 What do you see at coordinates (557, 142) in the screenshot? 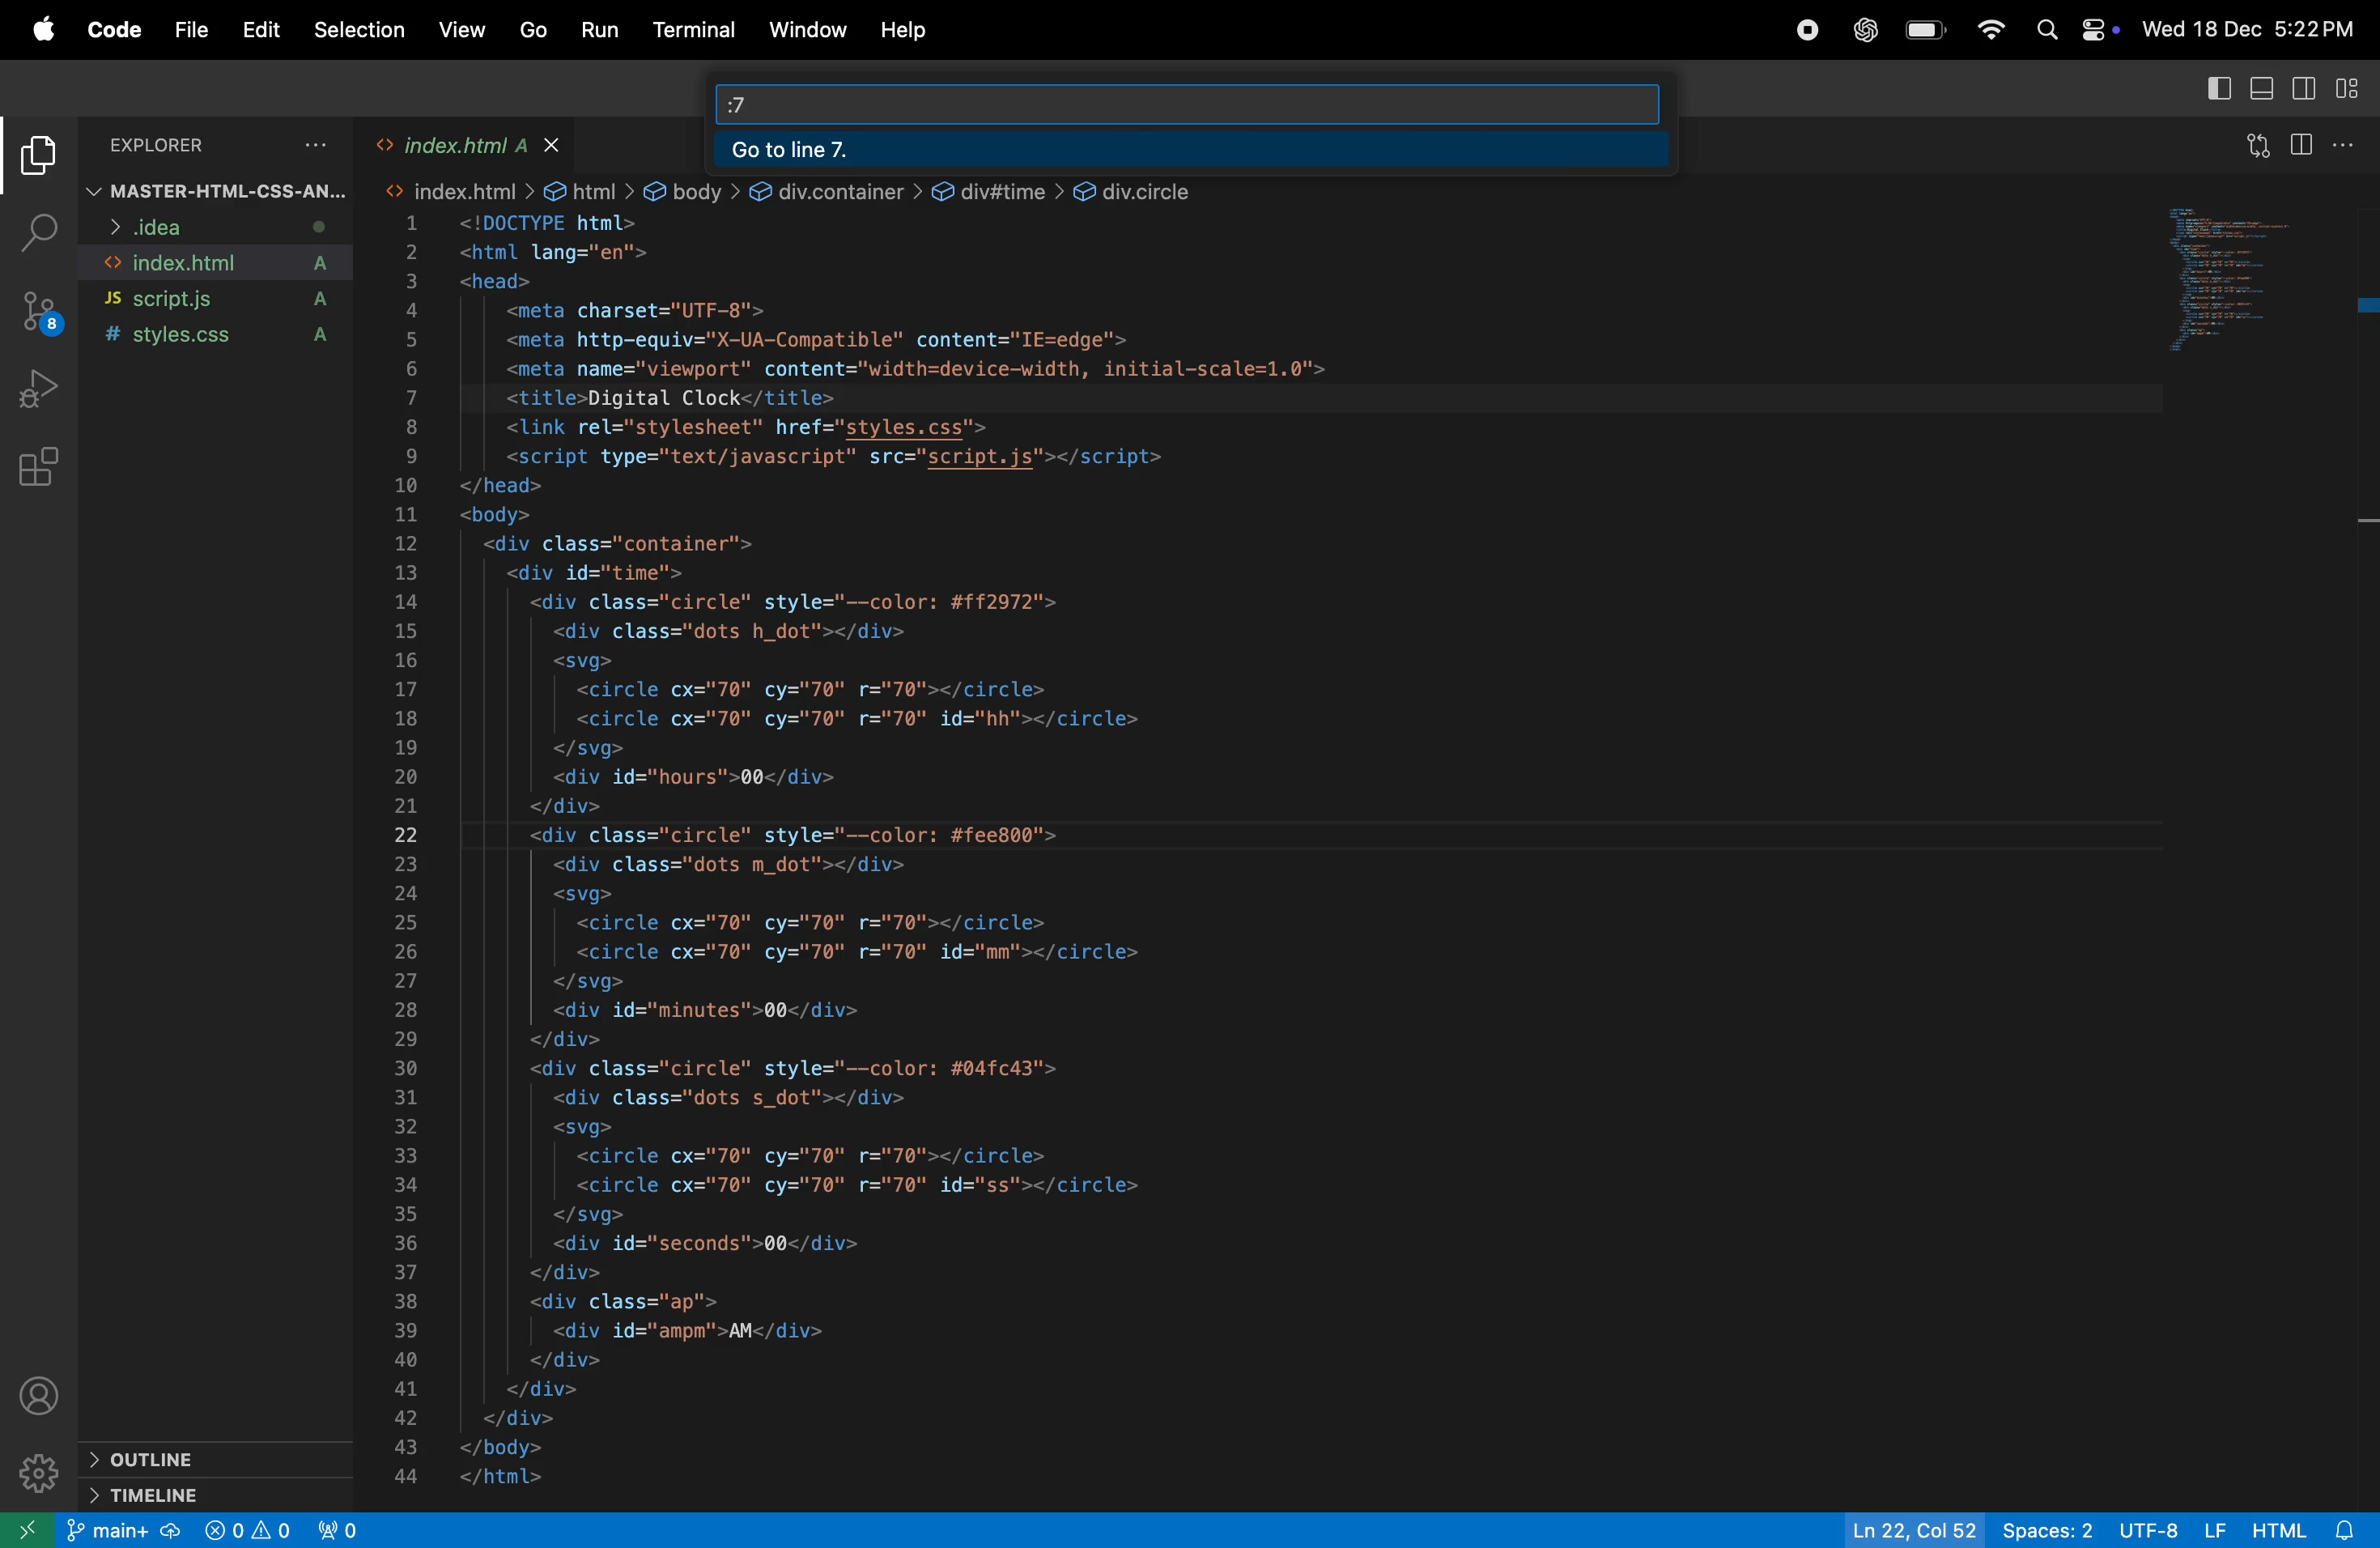
I see `close` at bounding box center [557, 142].